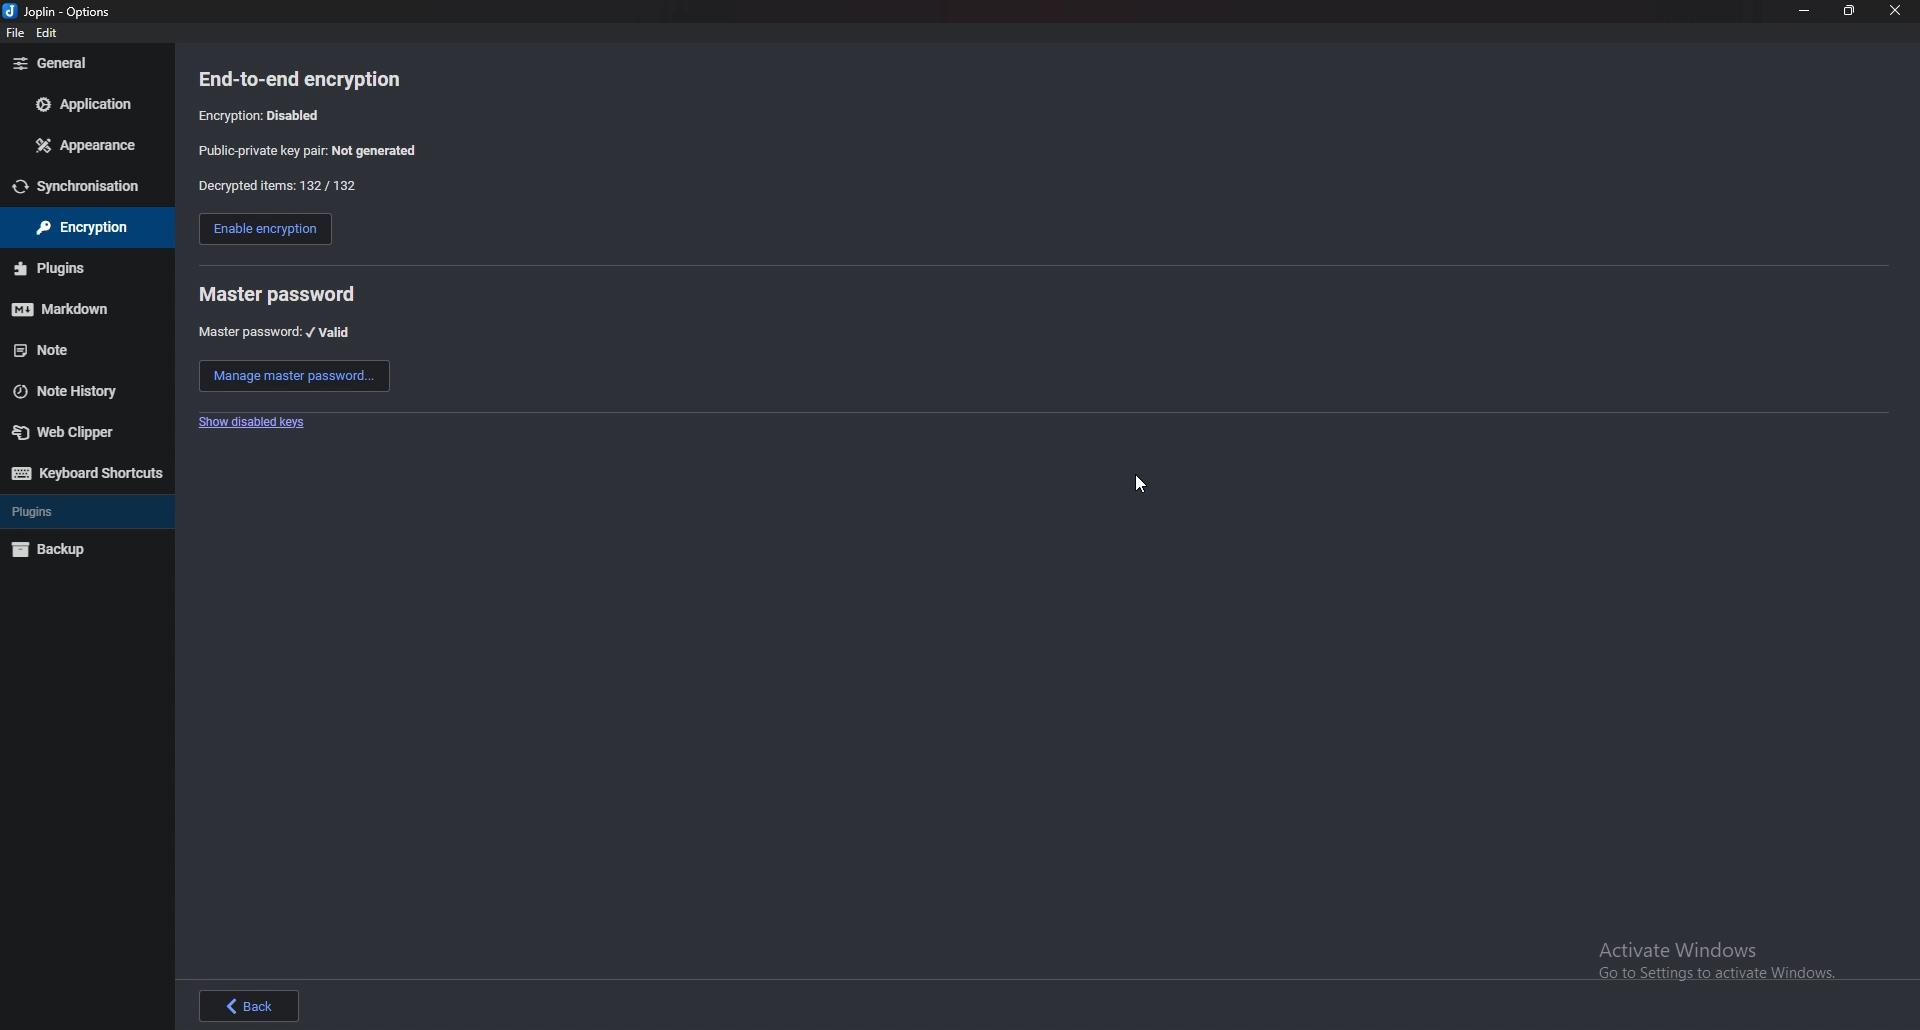 The height and width of the screenshot is (1030, 1920). Describe the element at coordinates (80, 309) in the screenshot. I see `markdown` at that location.